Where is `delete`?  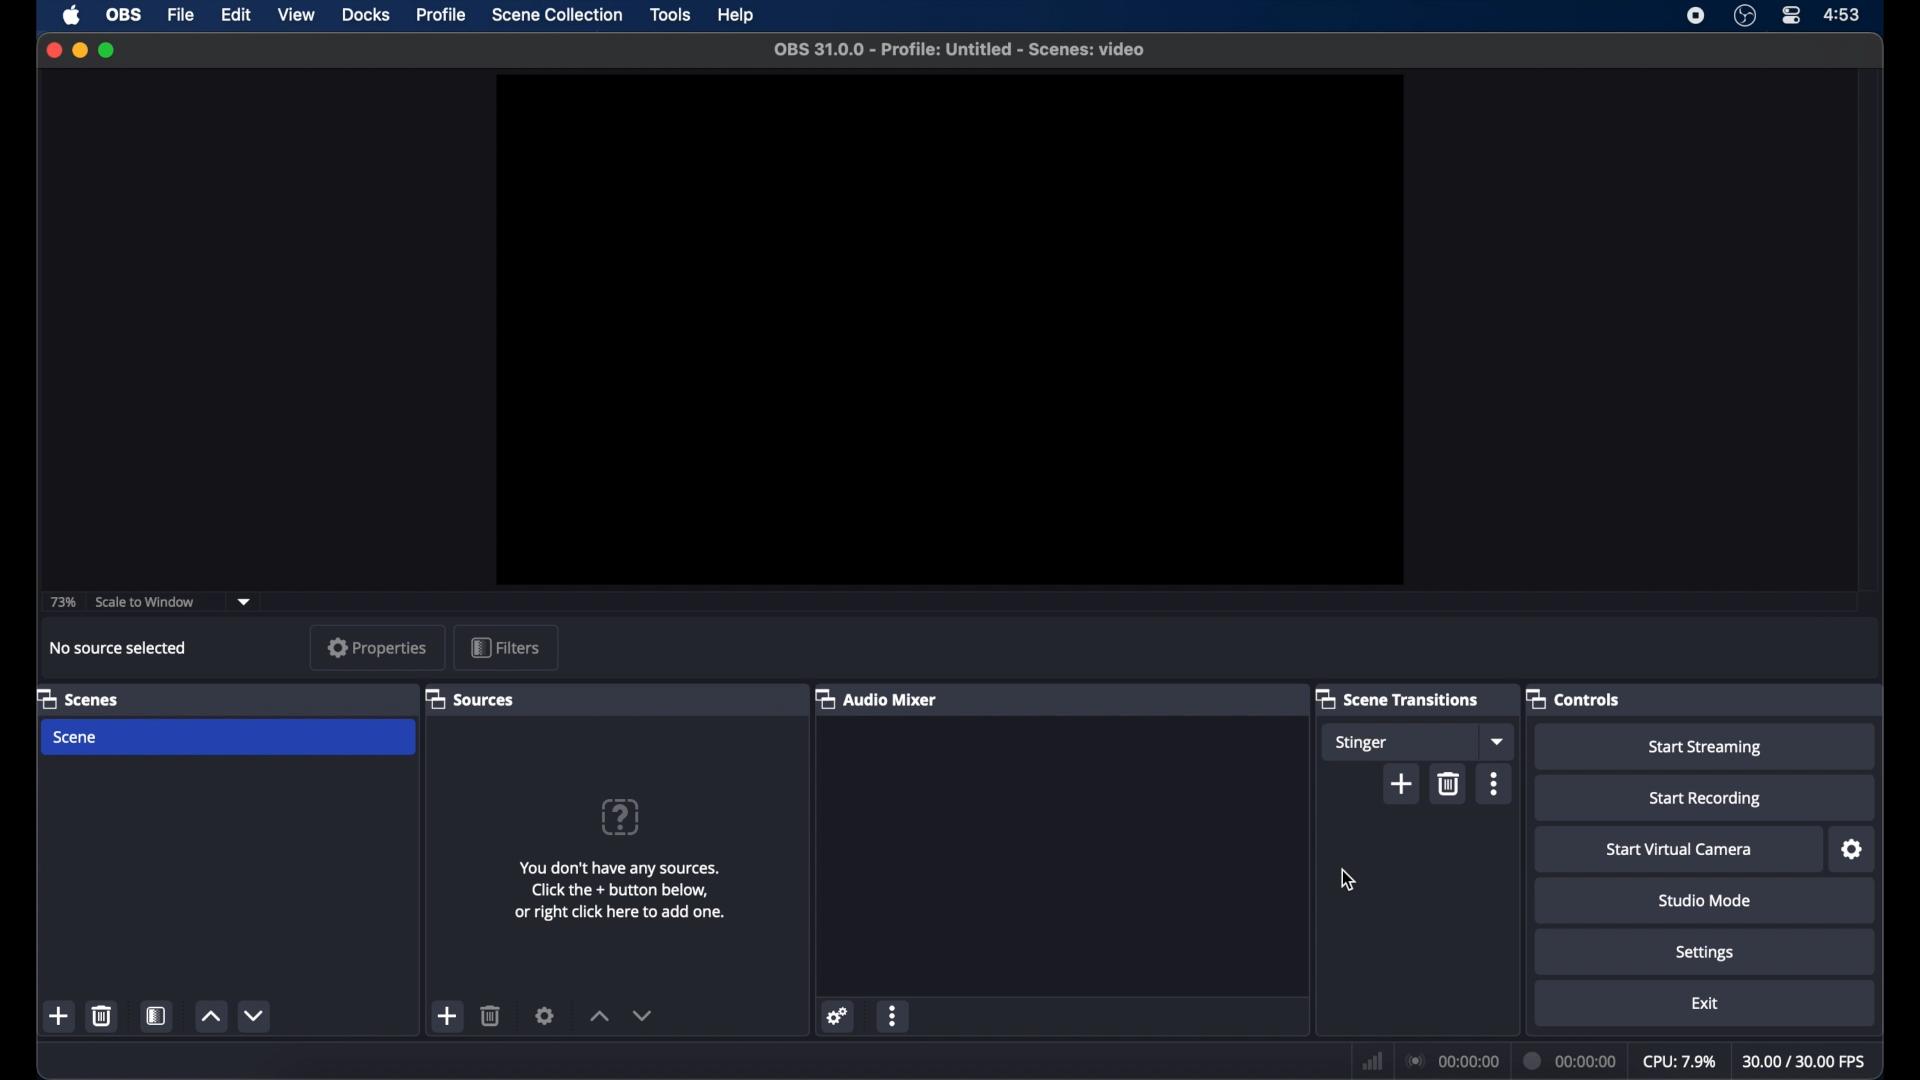 delete is located at coordinates (1450, 786).